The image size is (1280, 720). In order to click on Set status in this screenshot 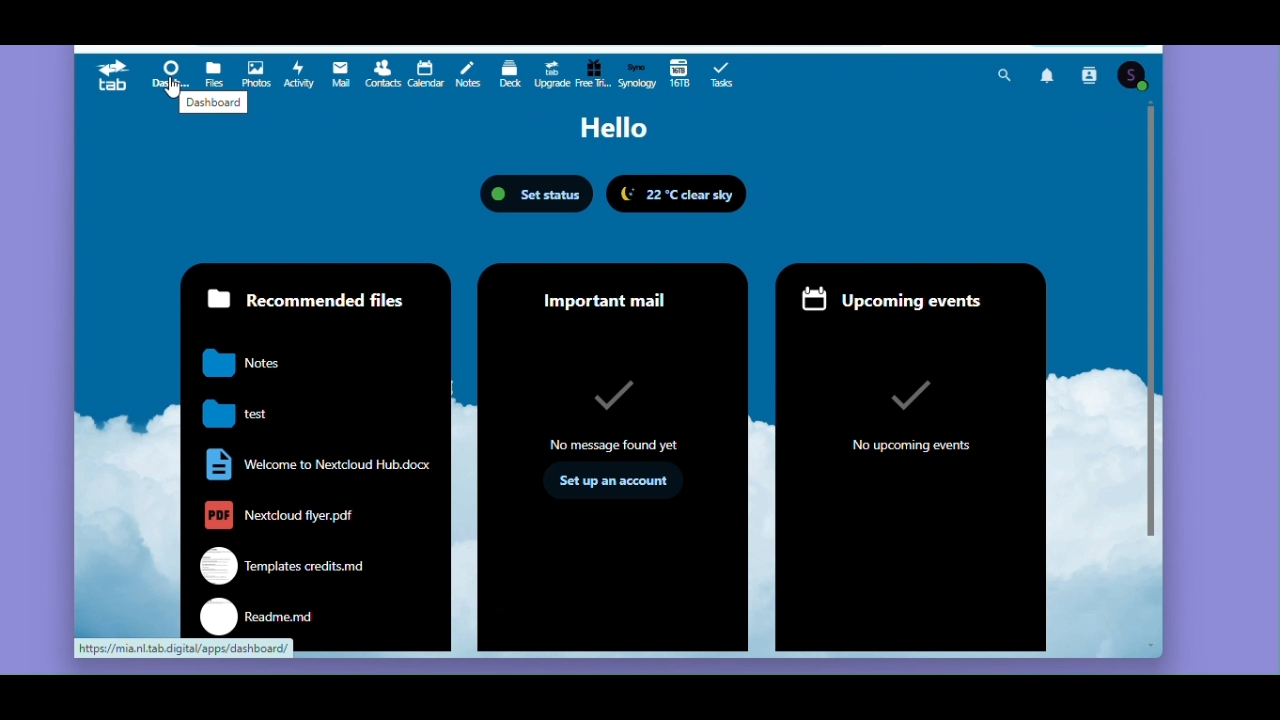, I will do `click(537, 194)`.